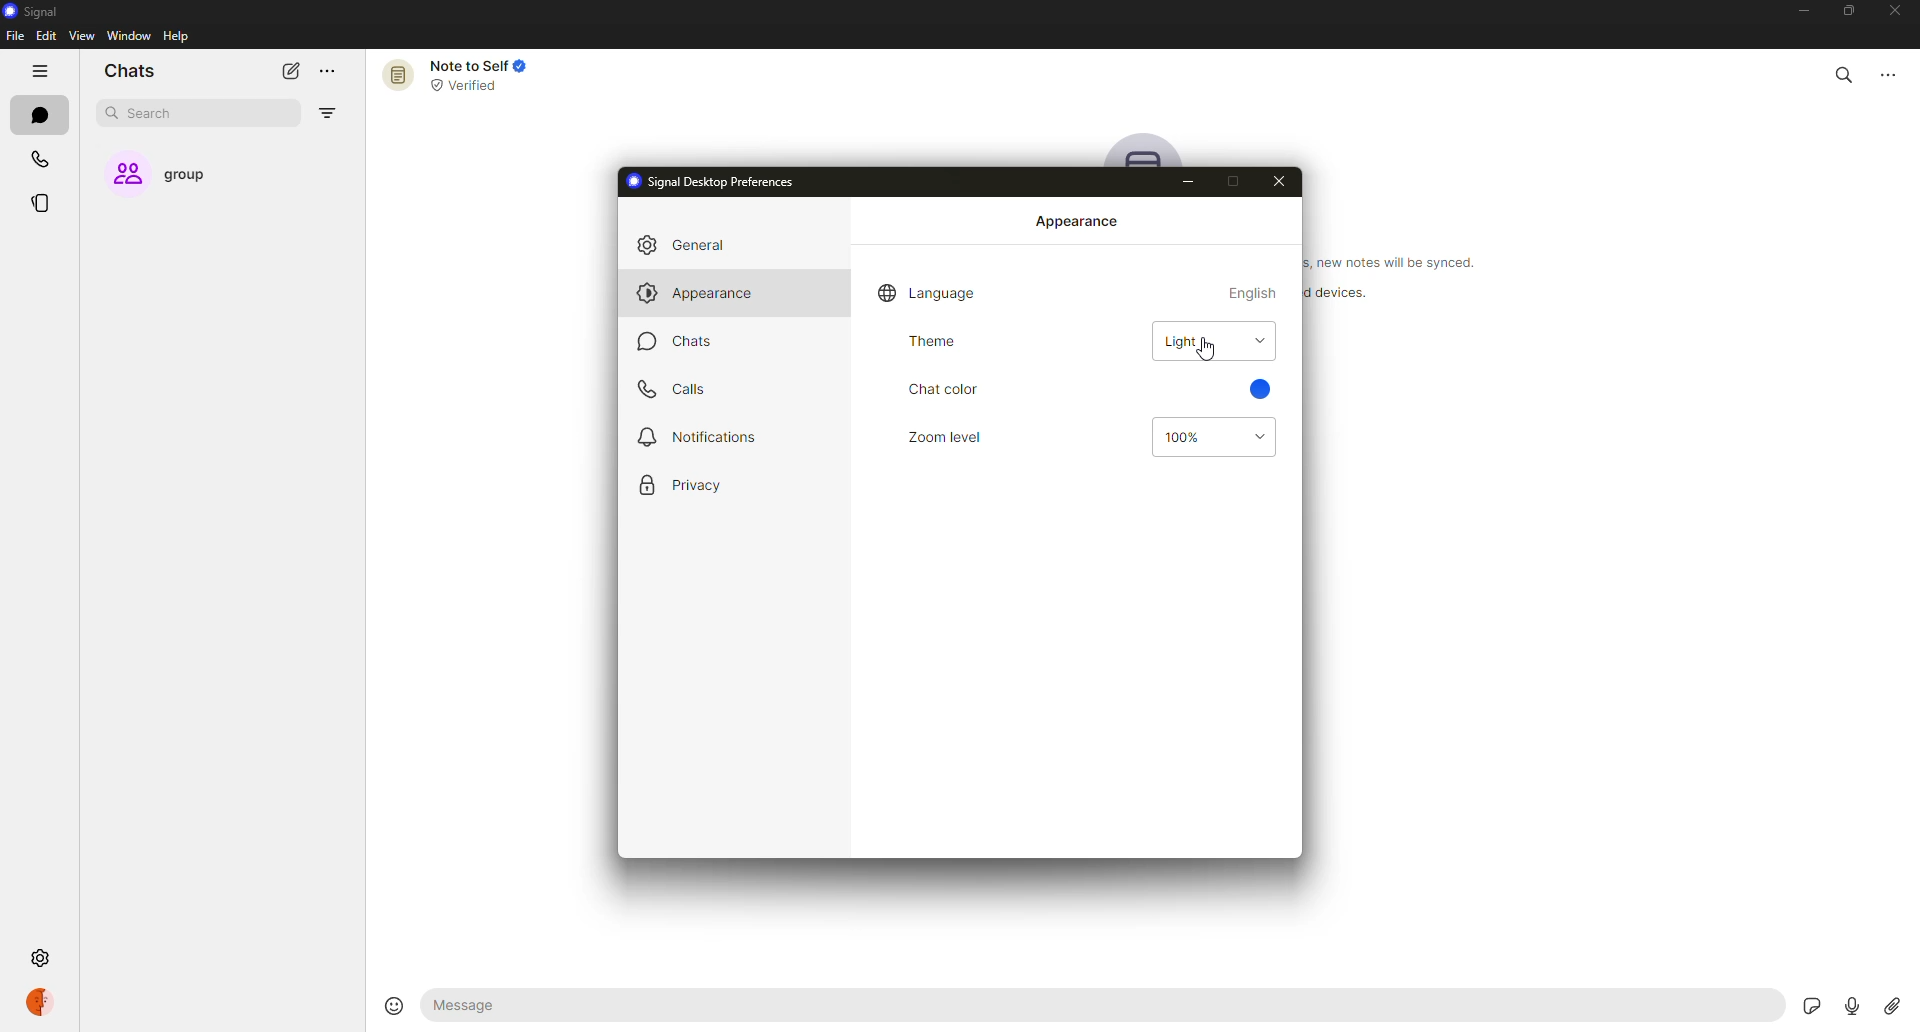  I want to click on close, so click(1281, 181).